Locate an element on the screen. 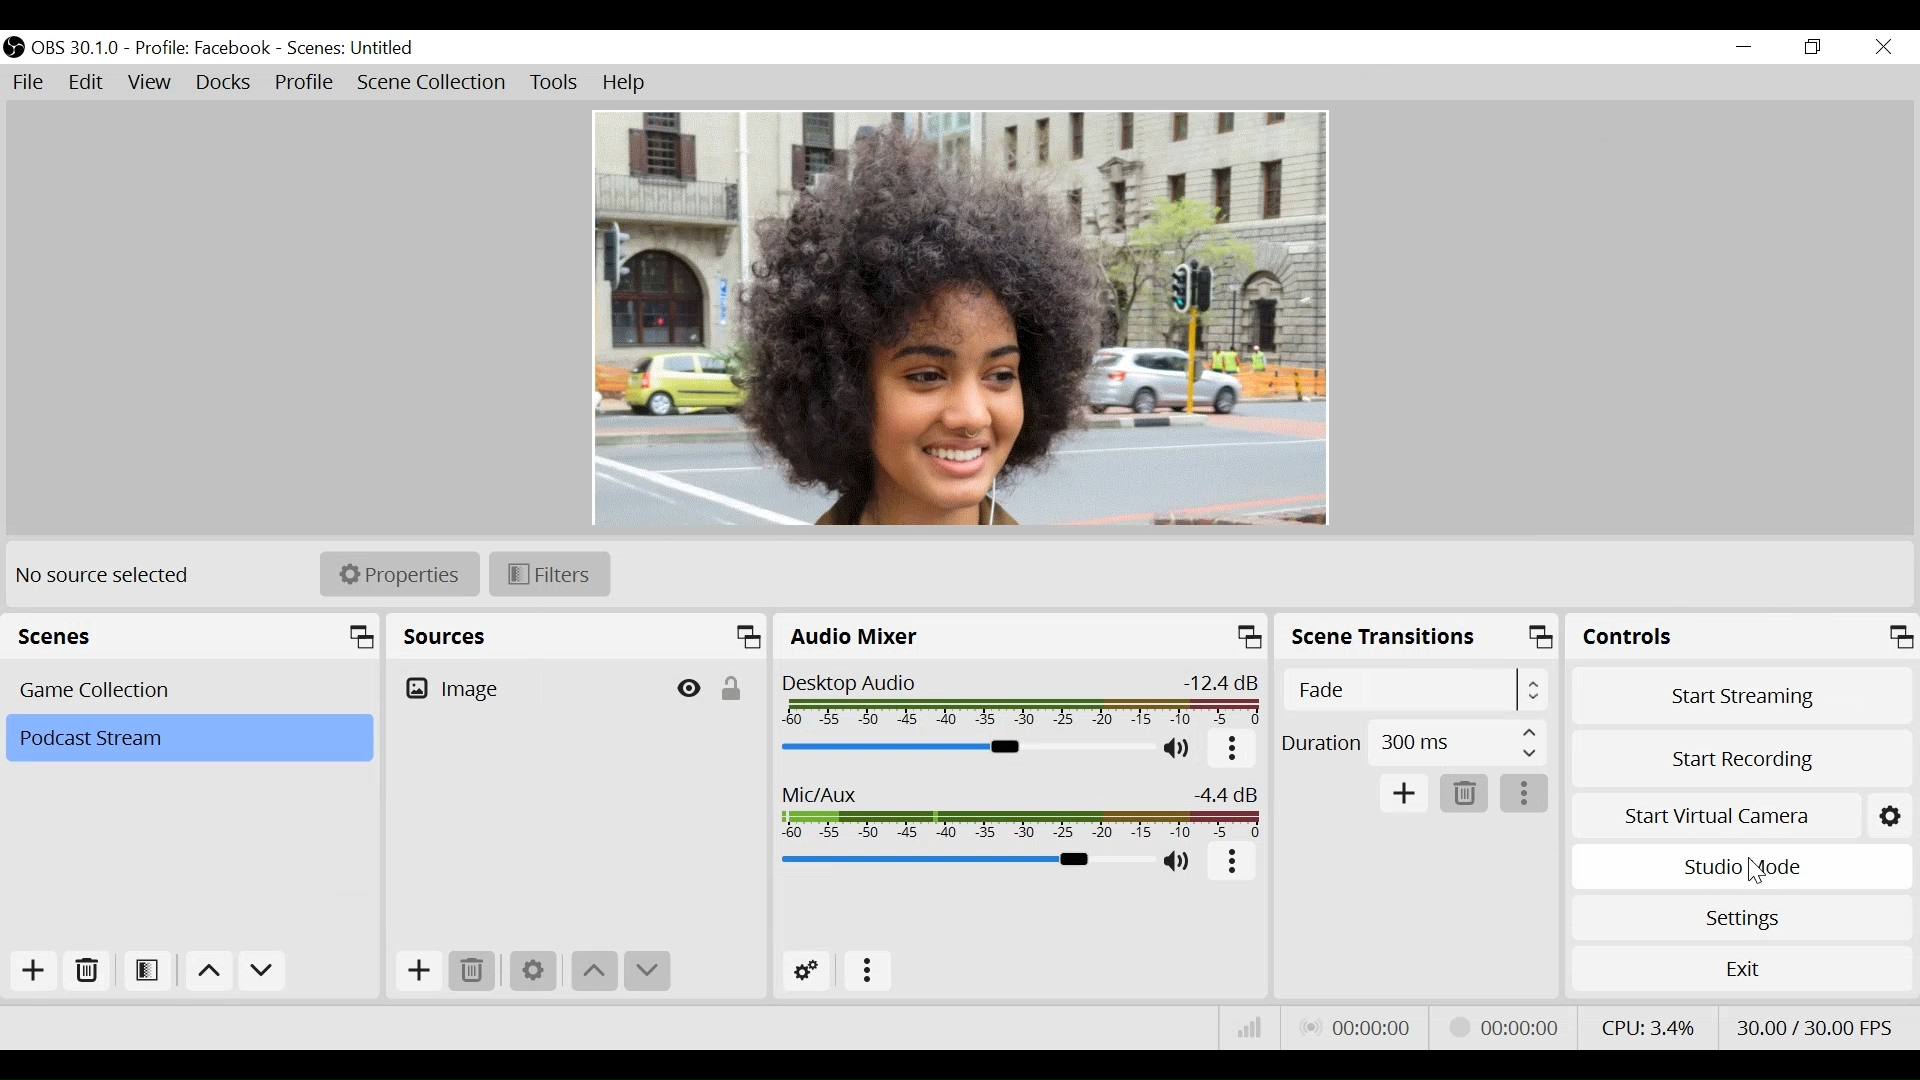 This screenshot has width=1920, height=1080. Profile is located at coordinates (202, 49).